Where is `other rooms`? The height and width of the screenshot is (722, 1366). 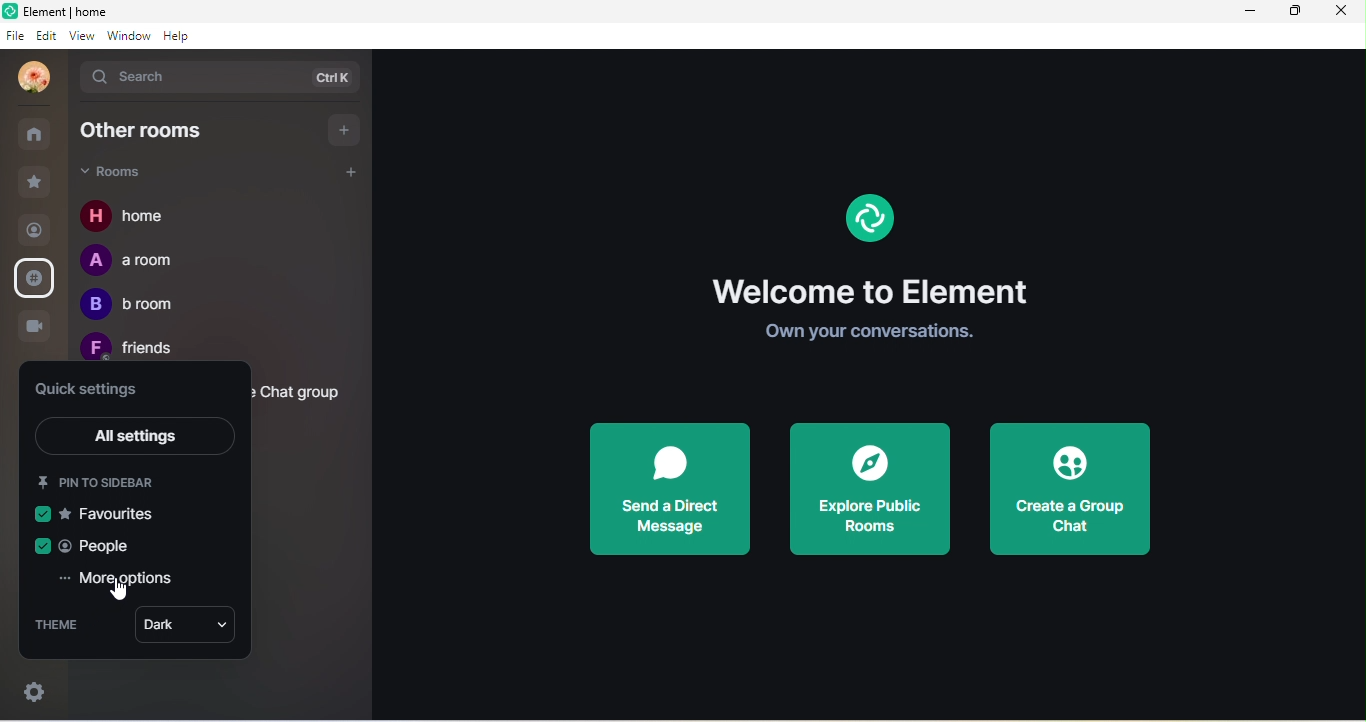
other rooms is located at coordinates (152, 132).